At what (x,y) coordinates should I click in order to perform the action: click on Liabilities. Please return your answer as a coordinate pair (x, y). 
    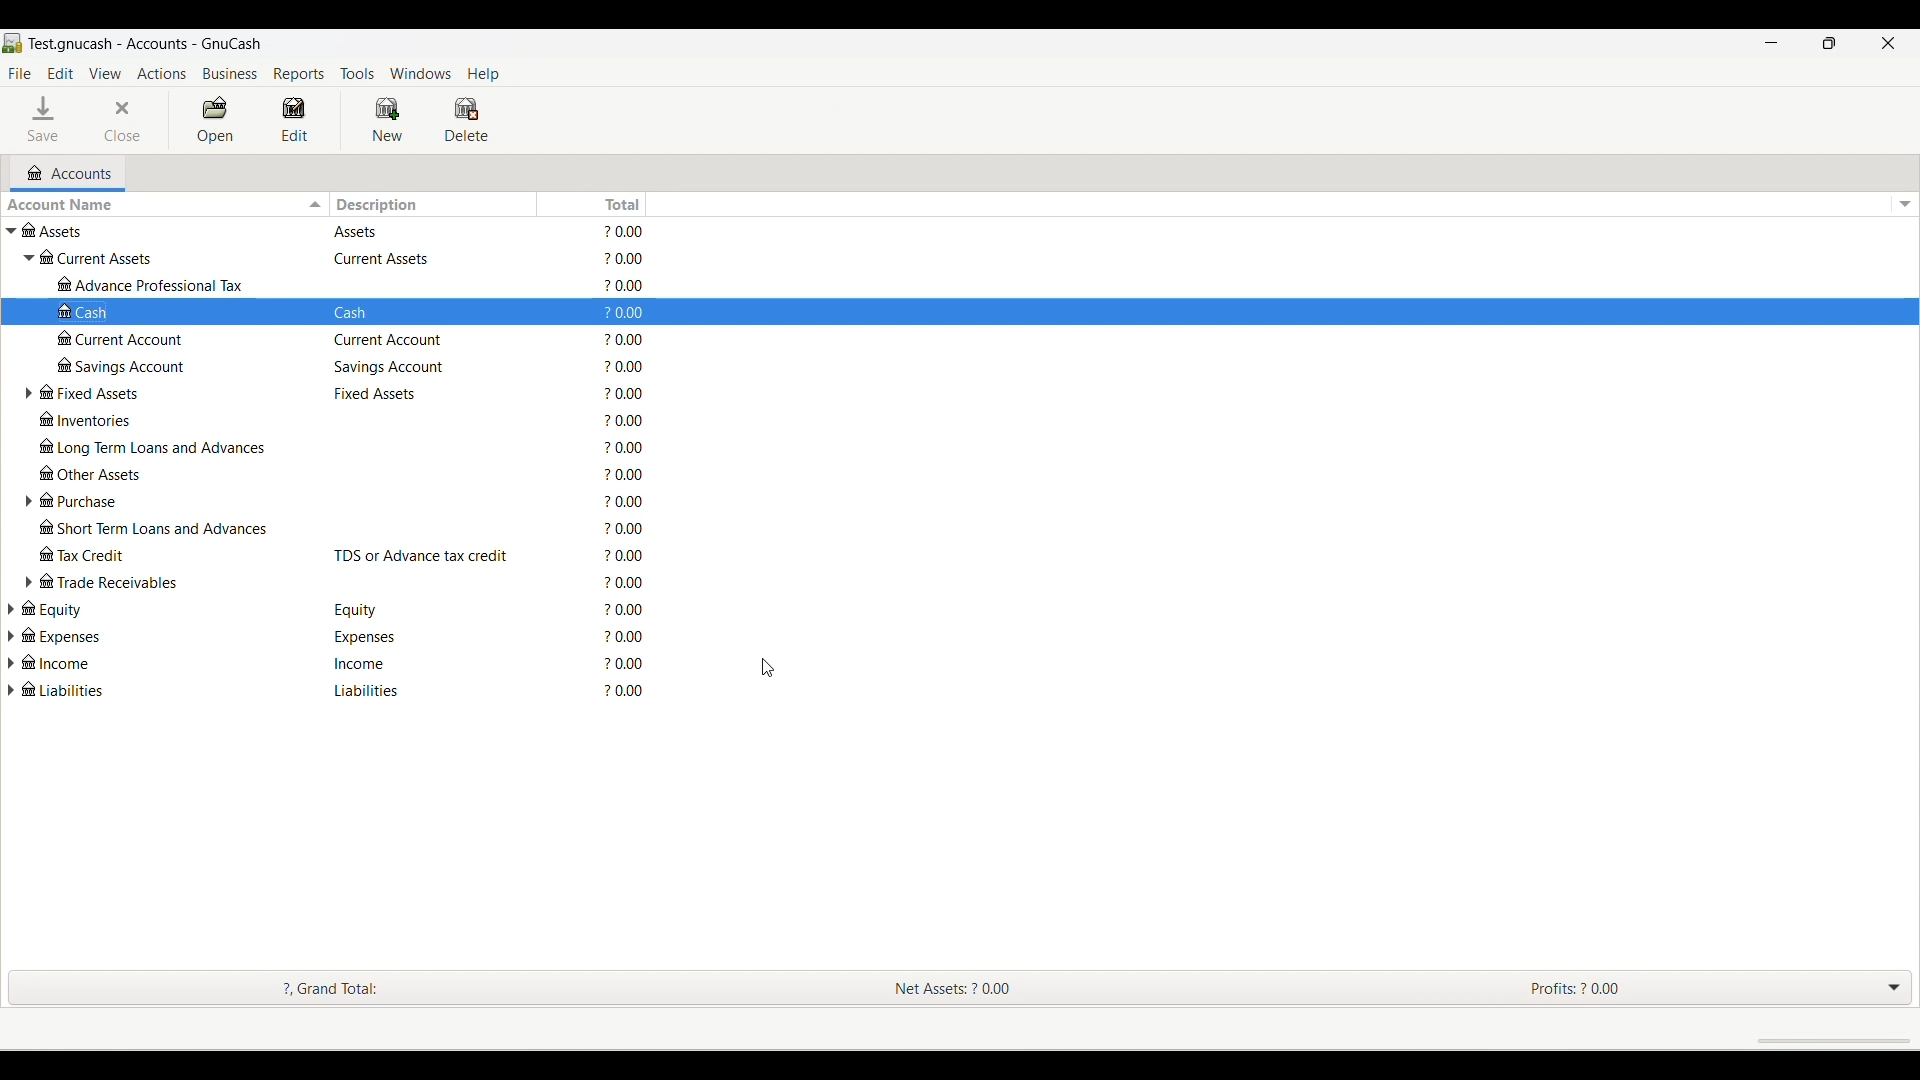
    Looking at the image, I should click on (137, 689).